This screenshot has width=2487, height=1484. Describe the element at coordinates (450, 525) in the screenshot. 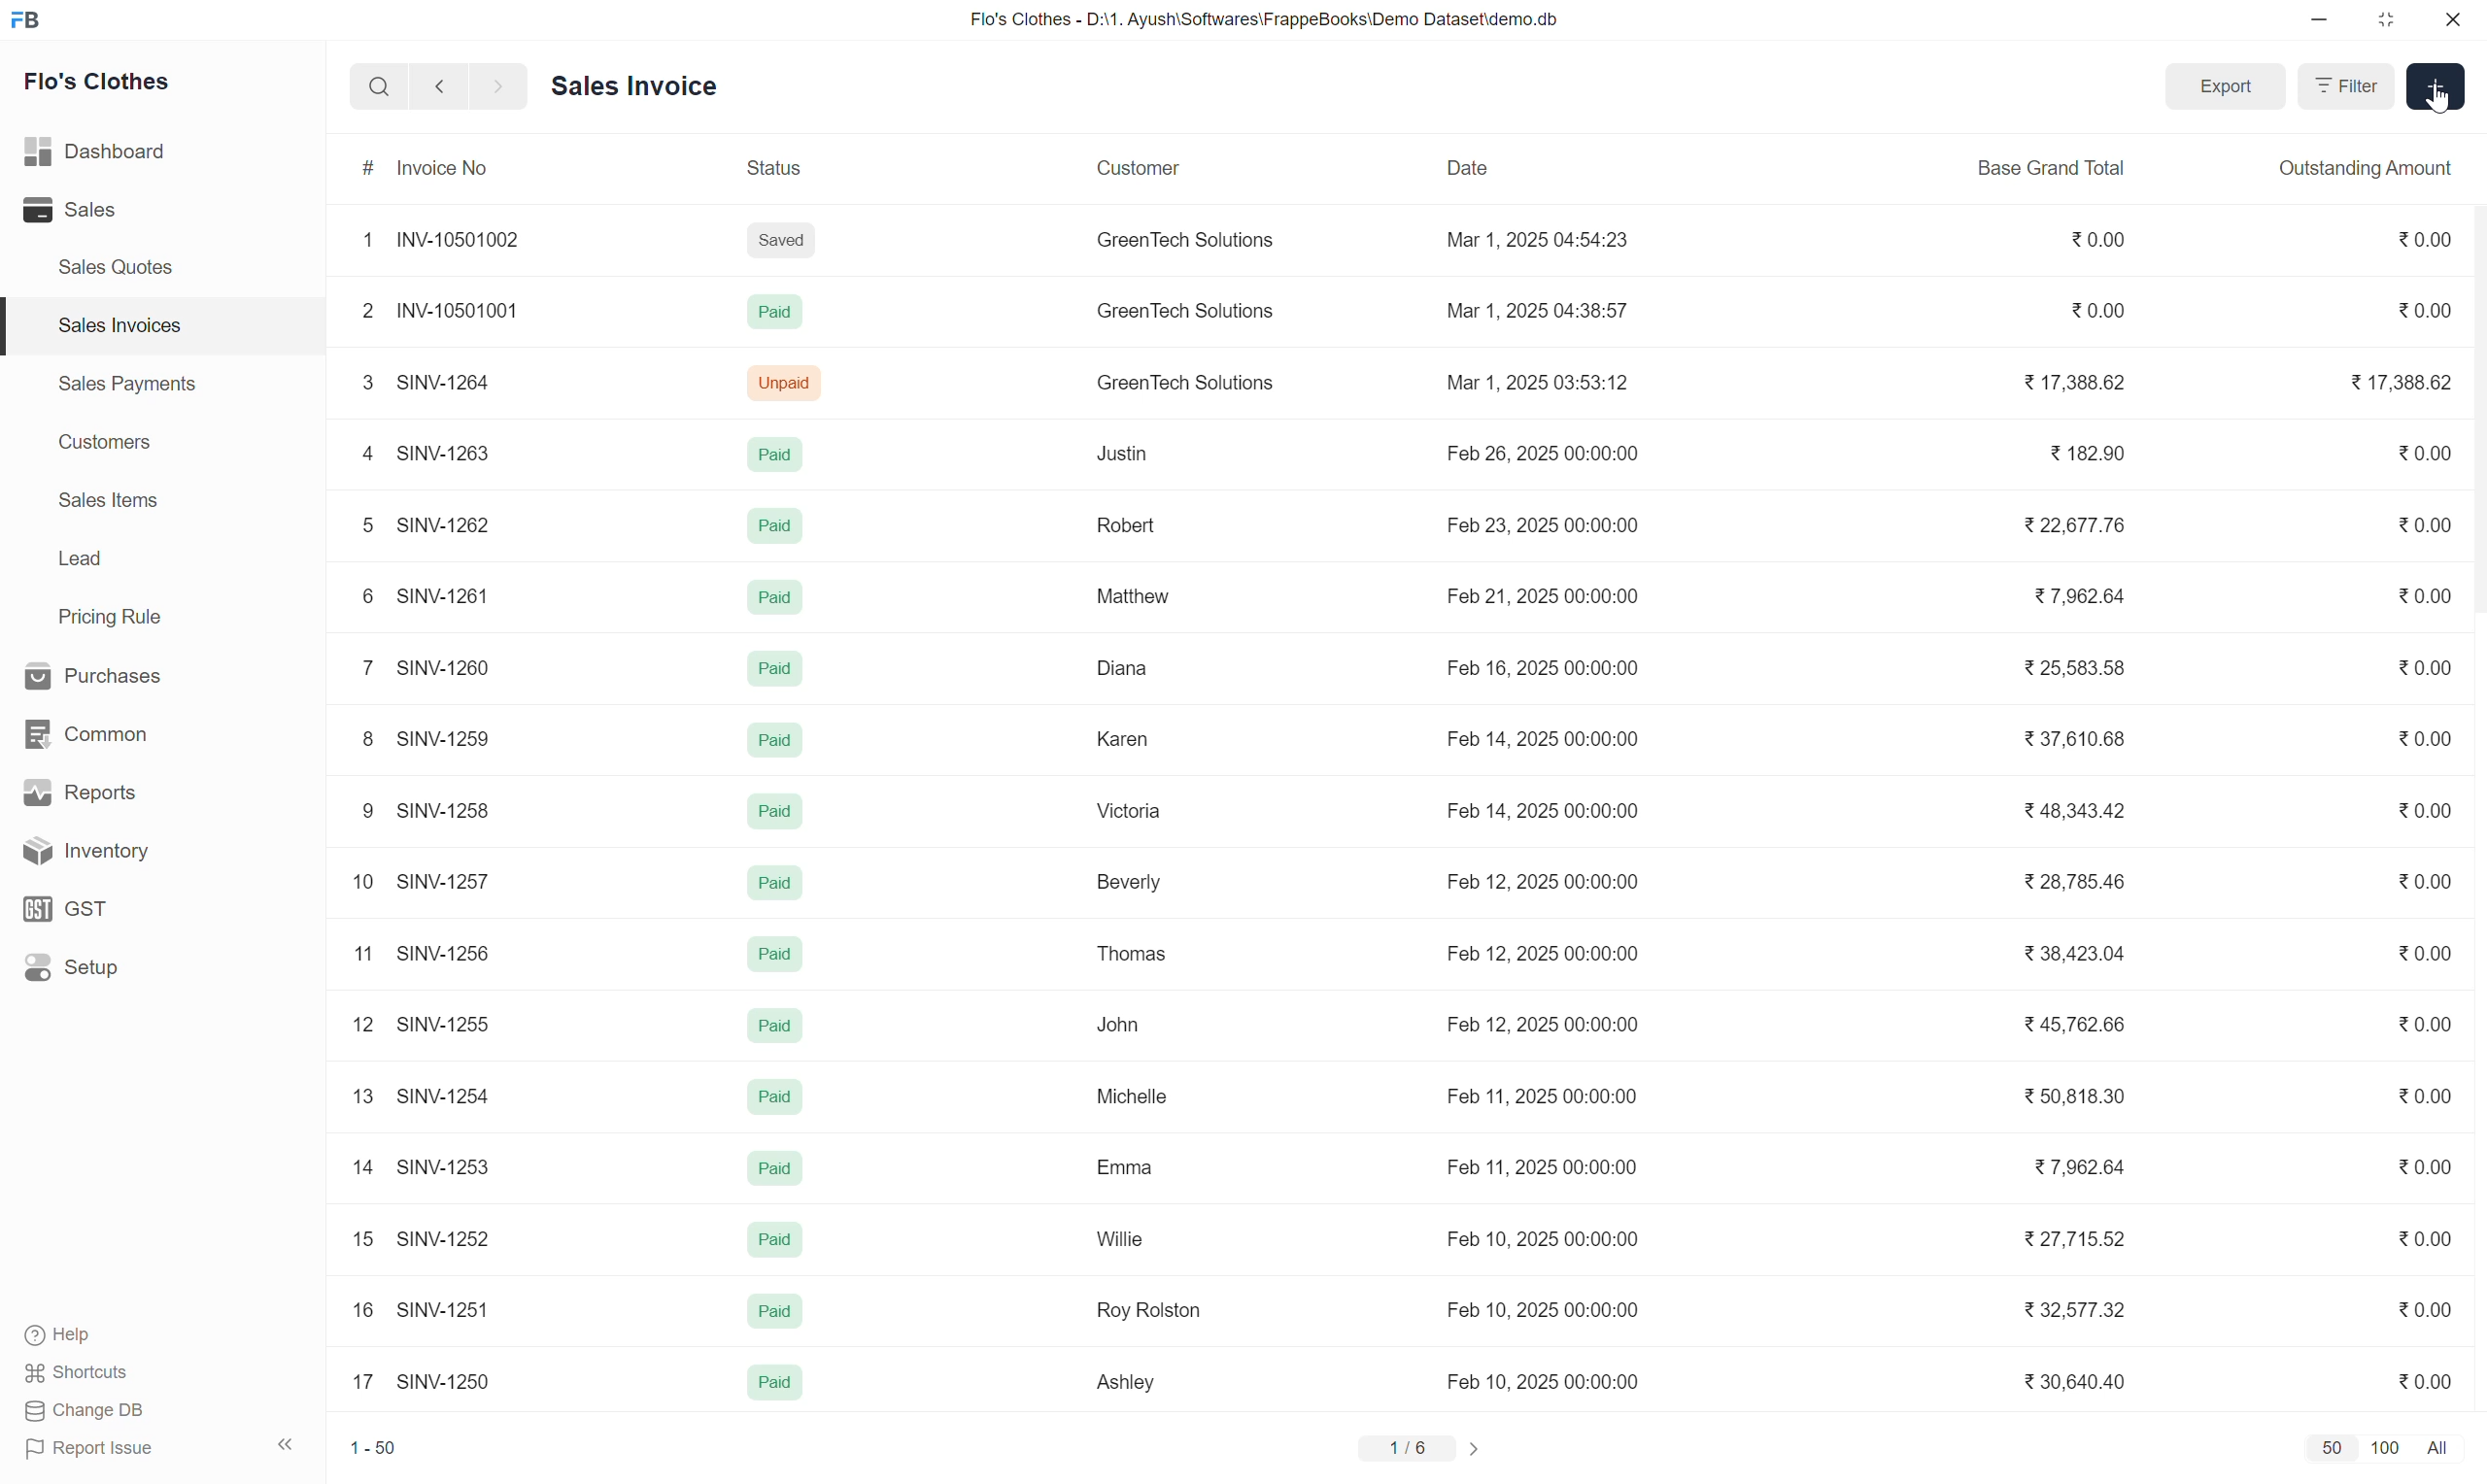

I see `SINV-1262` at that location.